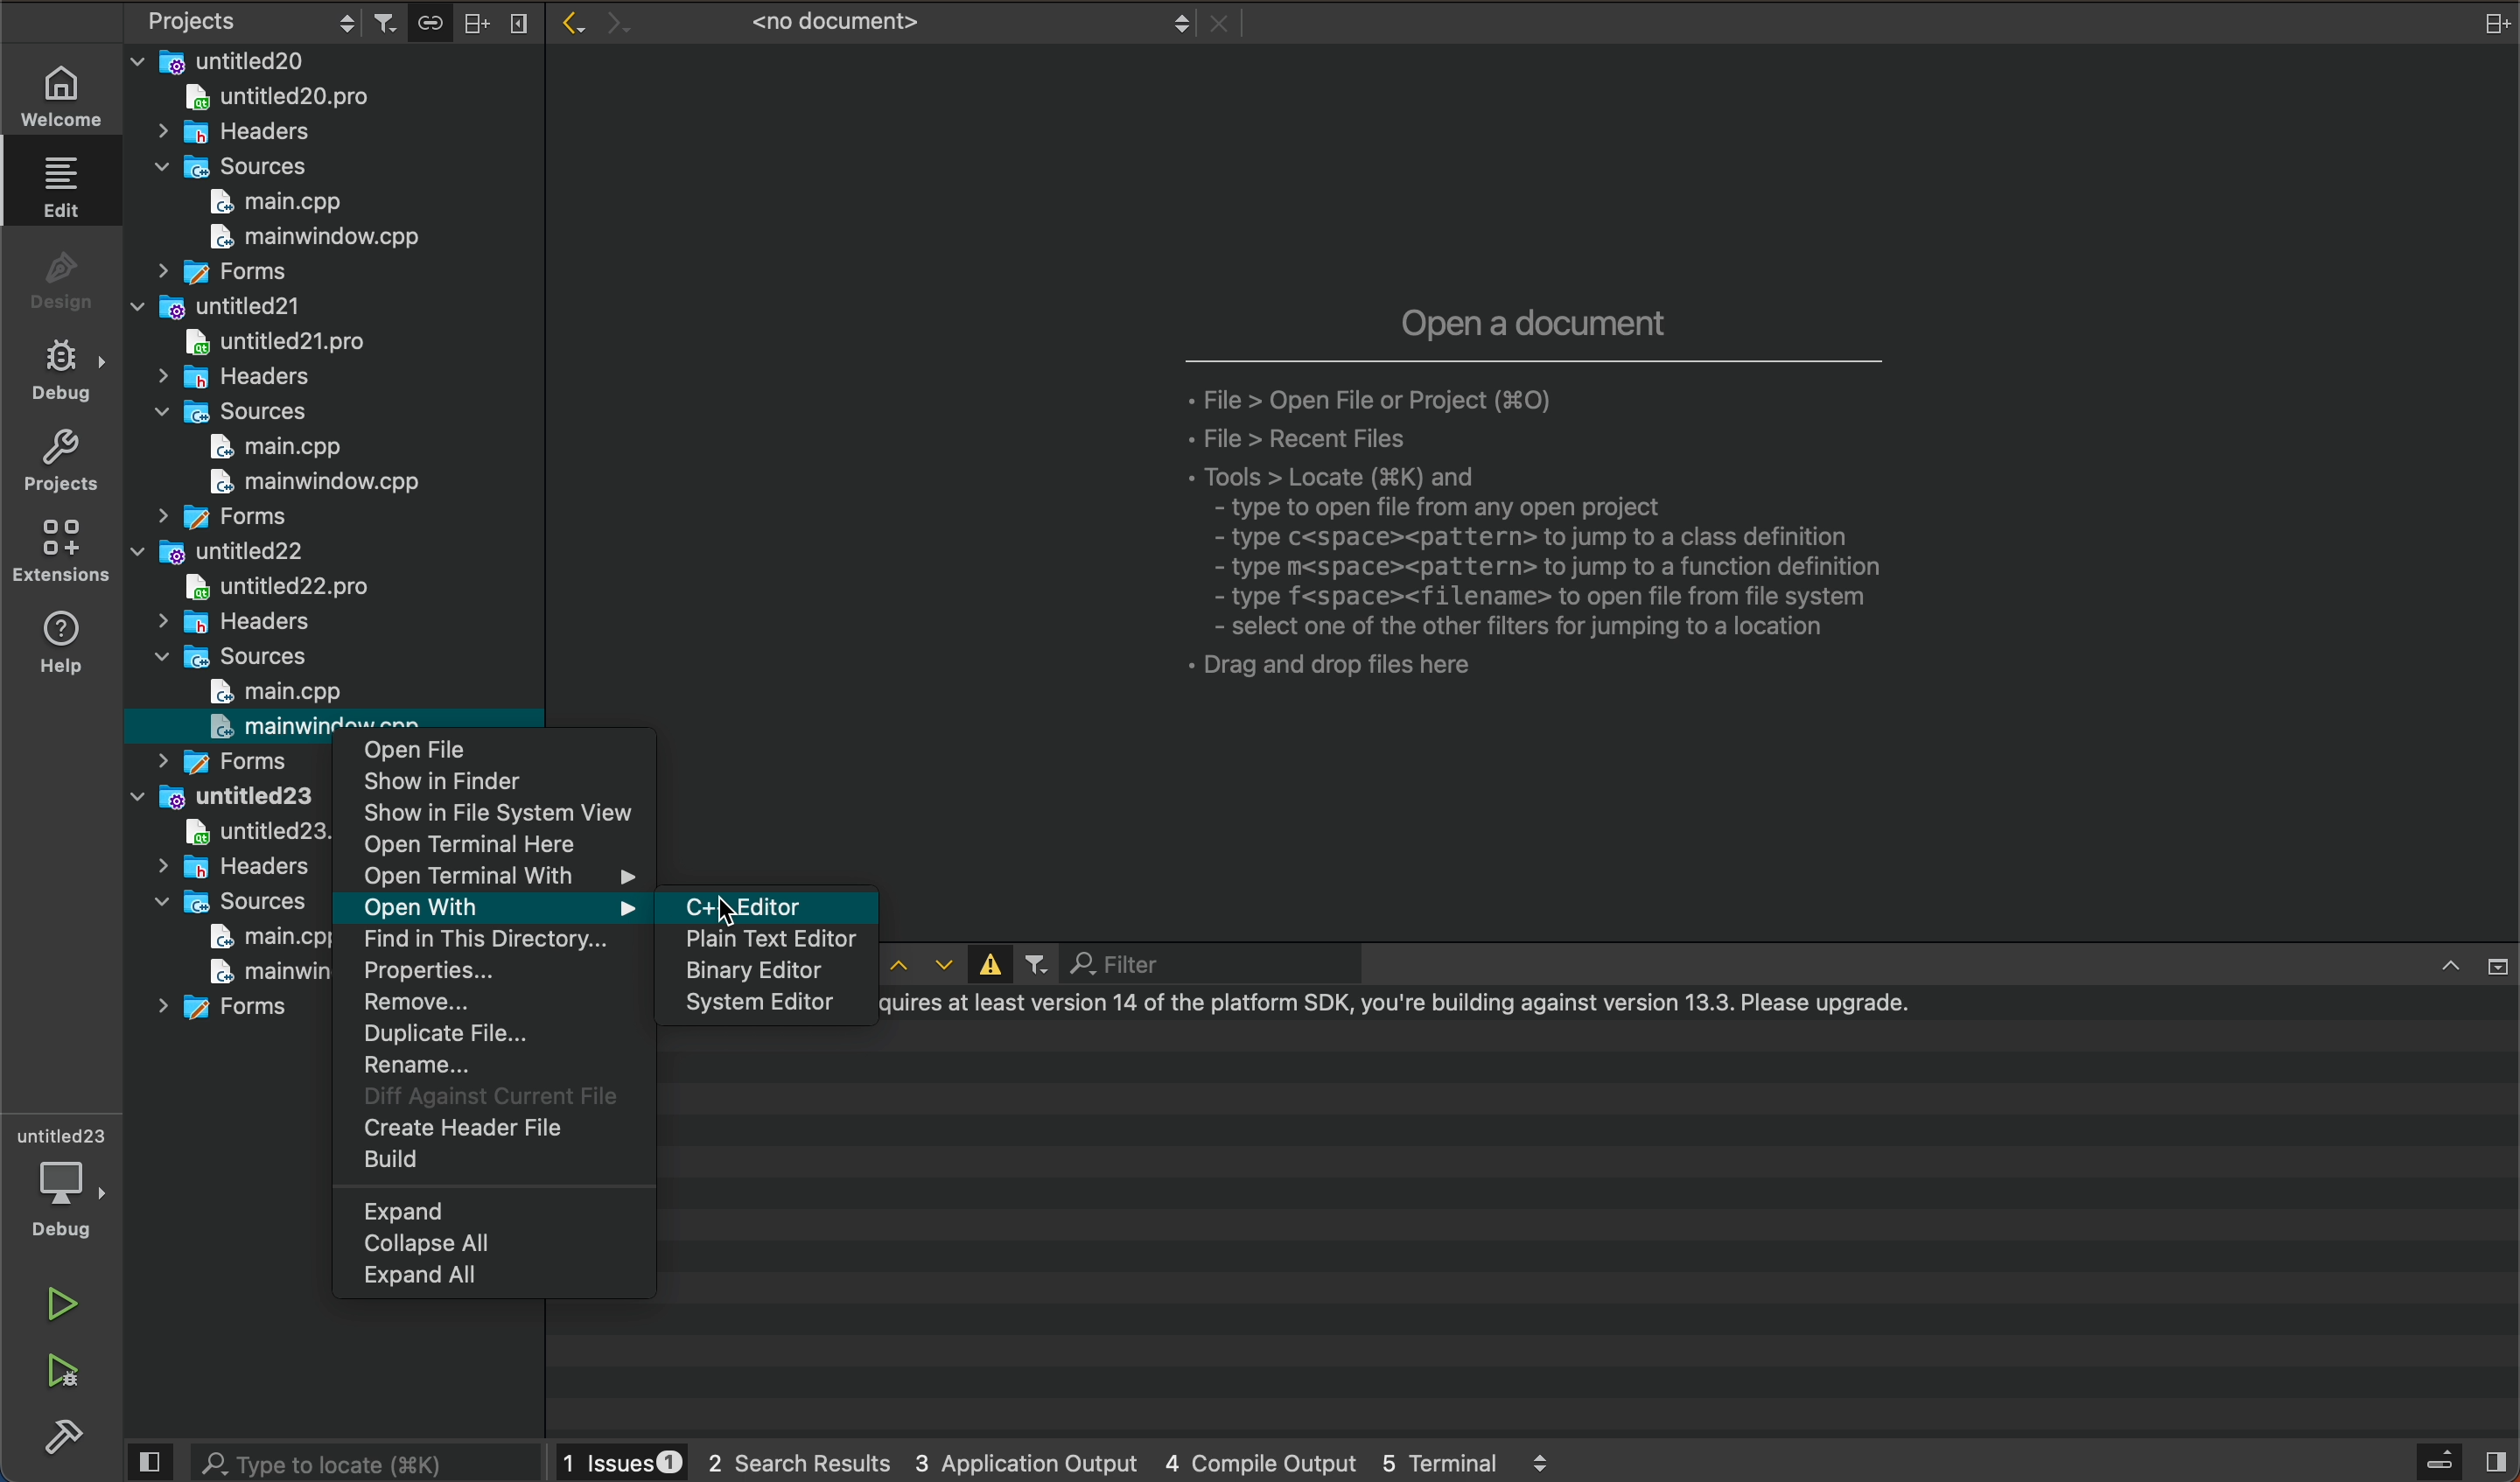 This screenshot has height=1482, width=2520. I want to click on mainwindow, so click(300, 484).